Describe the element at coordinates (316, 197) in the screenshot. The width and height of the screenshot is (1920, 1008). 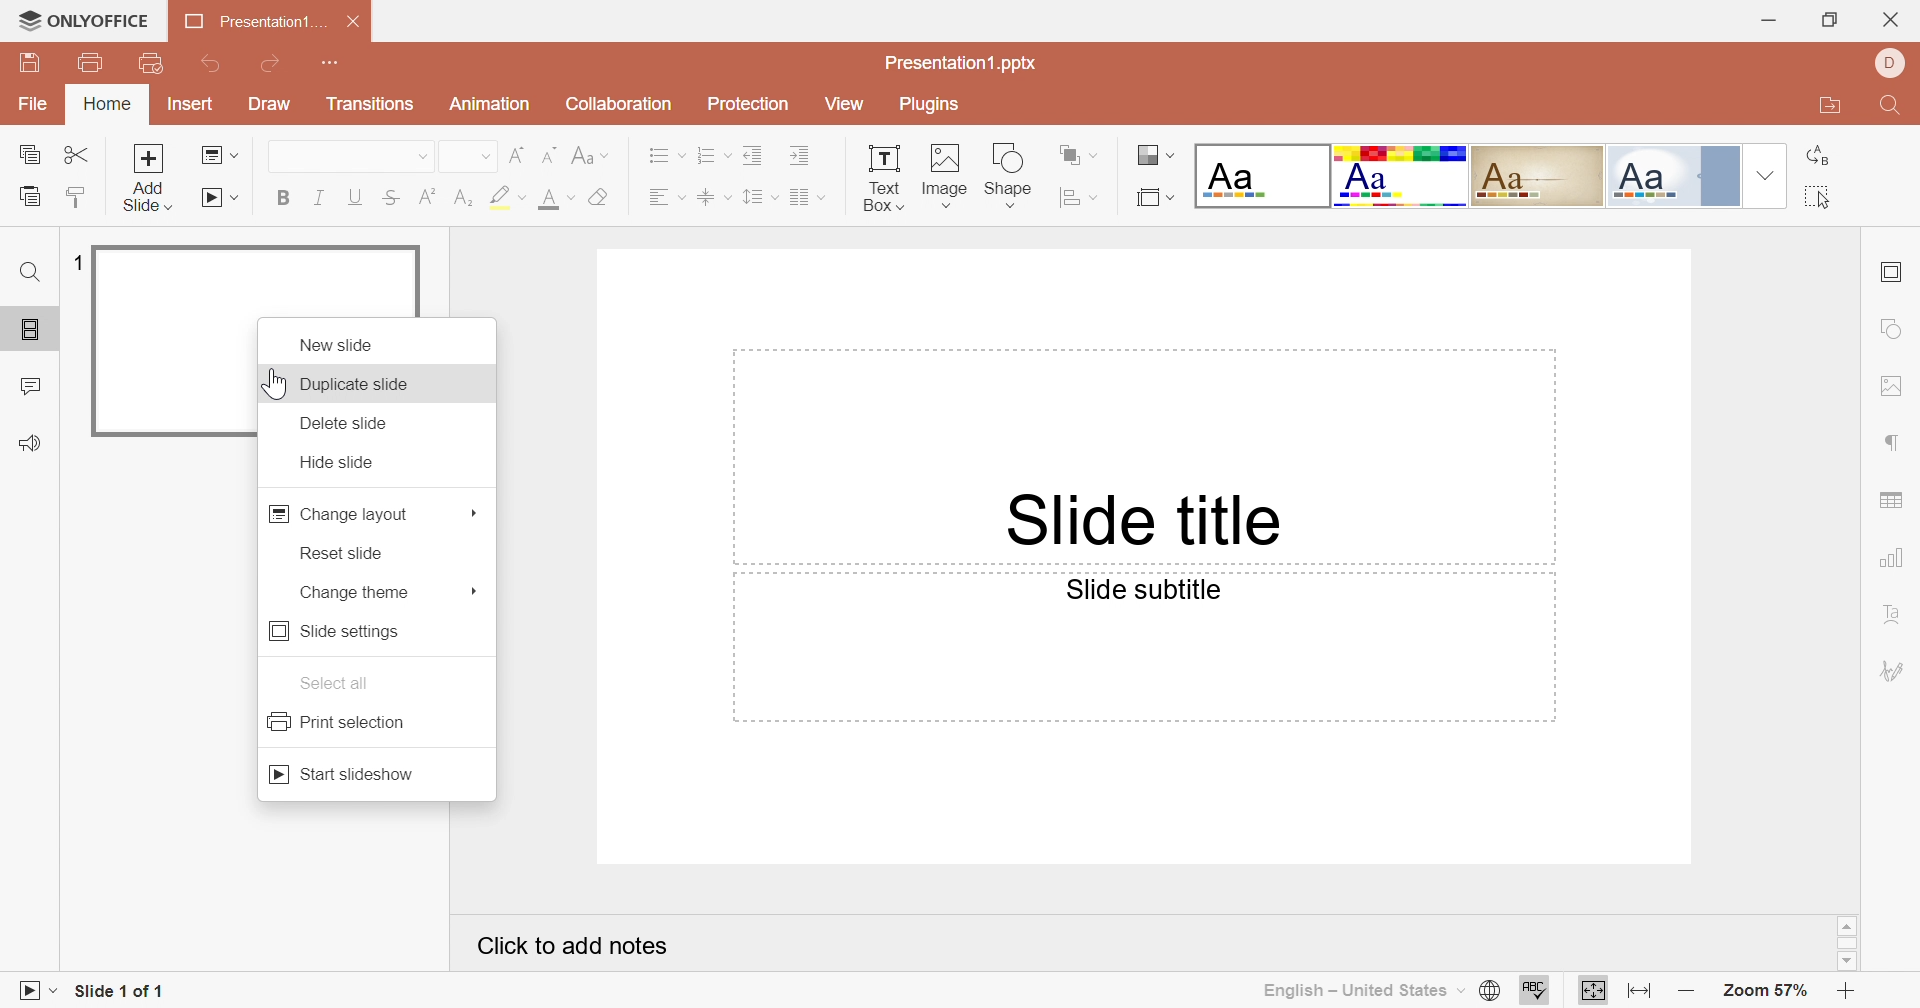
I see `Italic` at that location.